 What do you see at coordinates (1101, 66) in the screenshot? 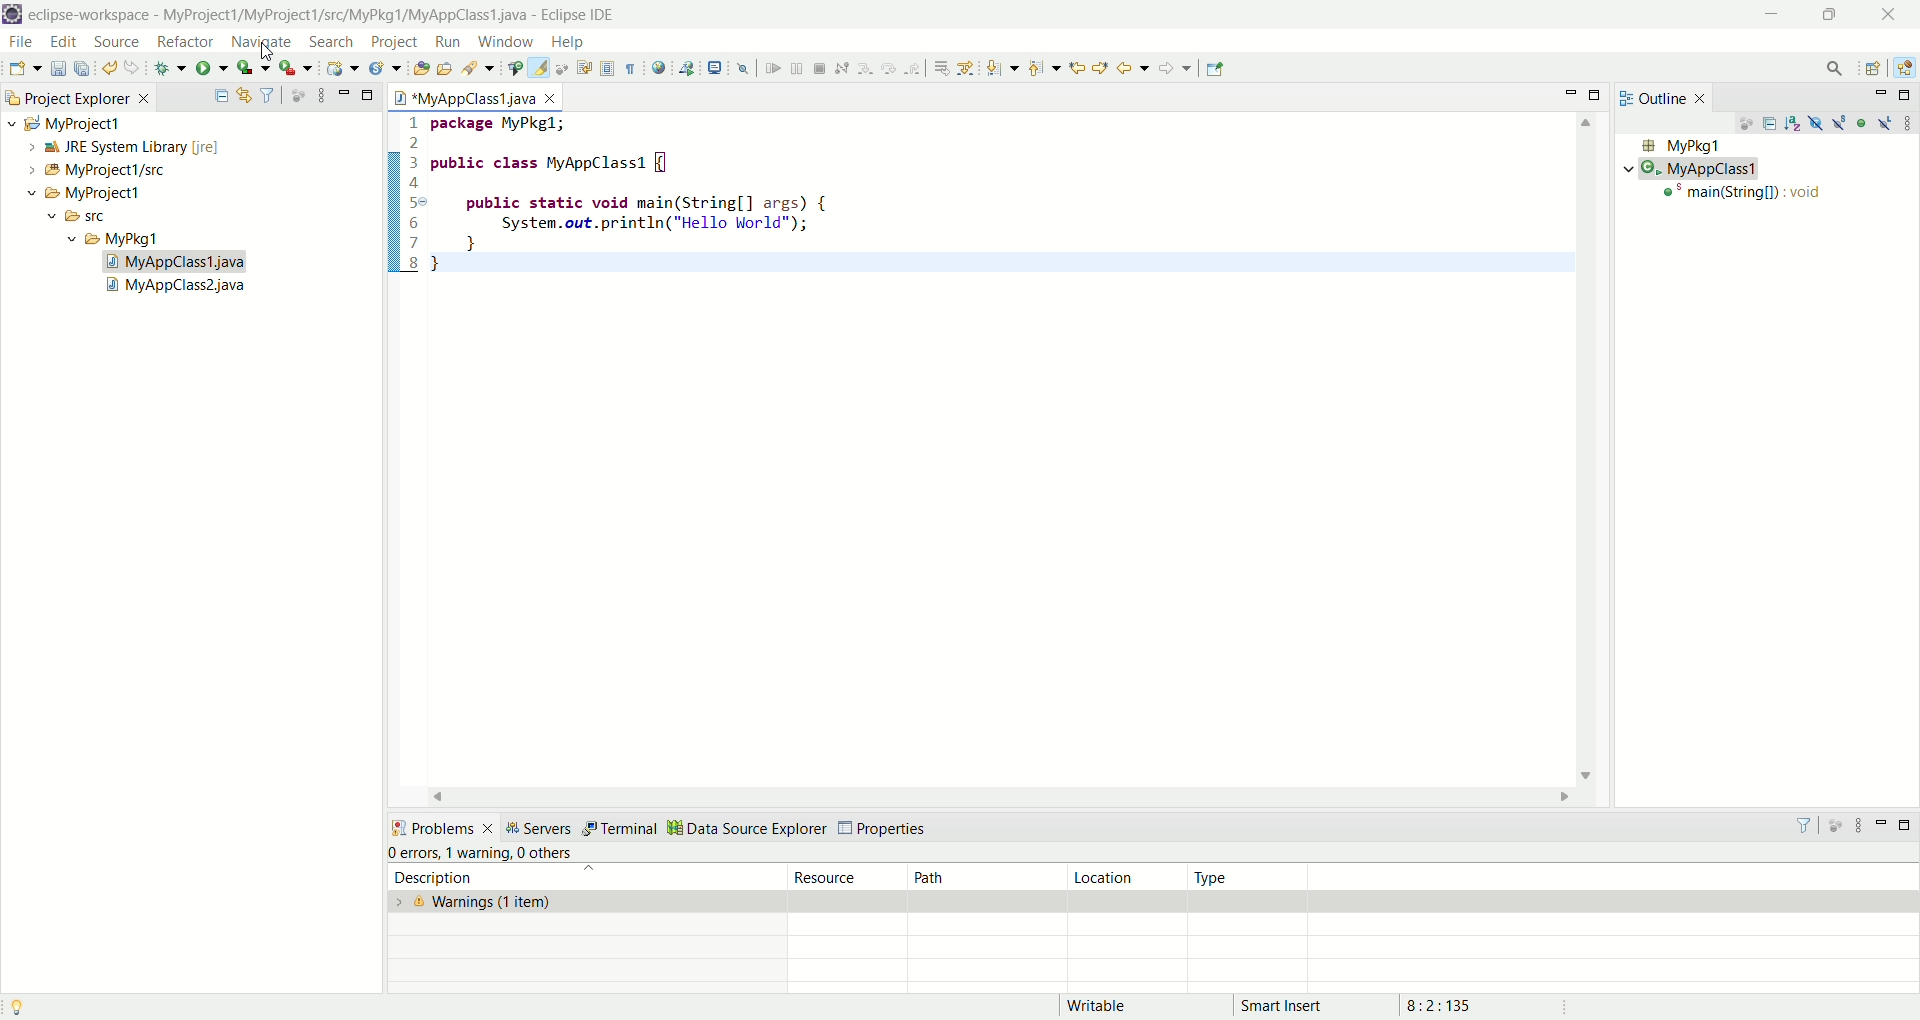
I see `next edit location` at bounding box center [1101, 66].